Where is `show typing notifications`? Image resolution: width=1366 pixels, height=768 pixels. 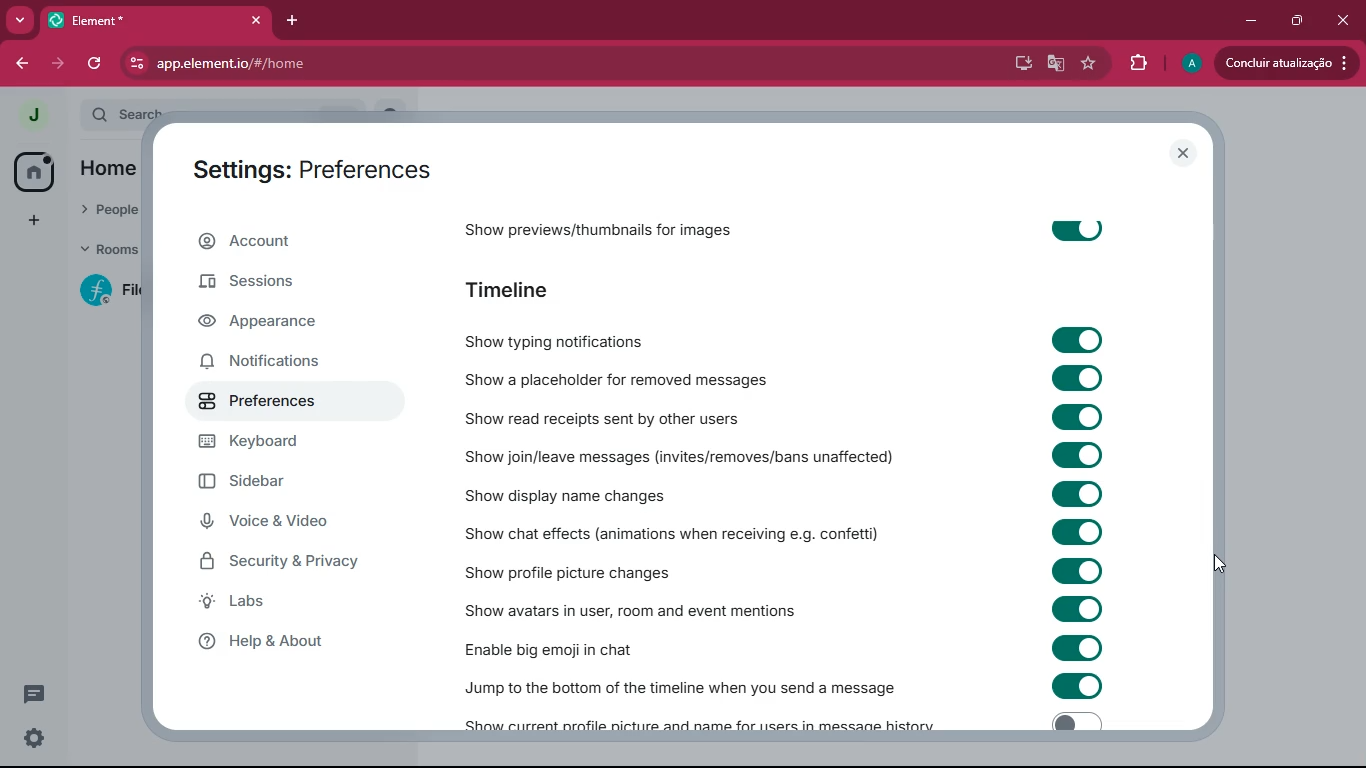
show typing notifications is located at coordinates (601, 336).